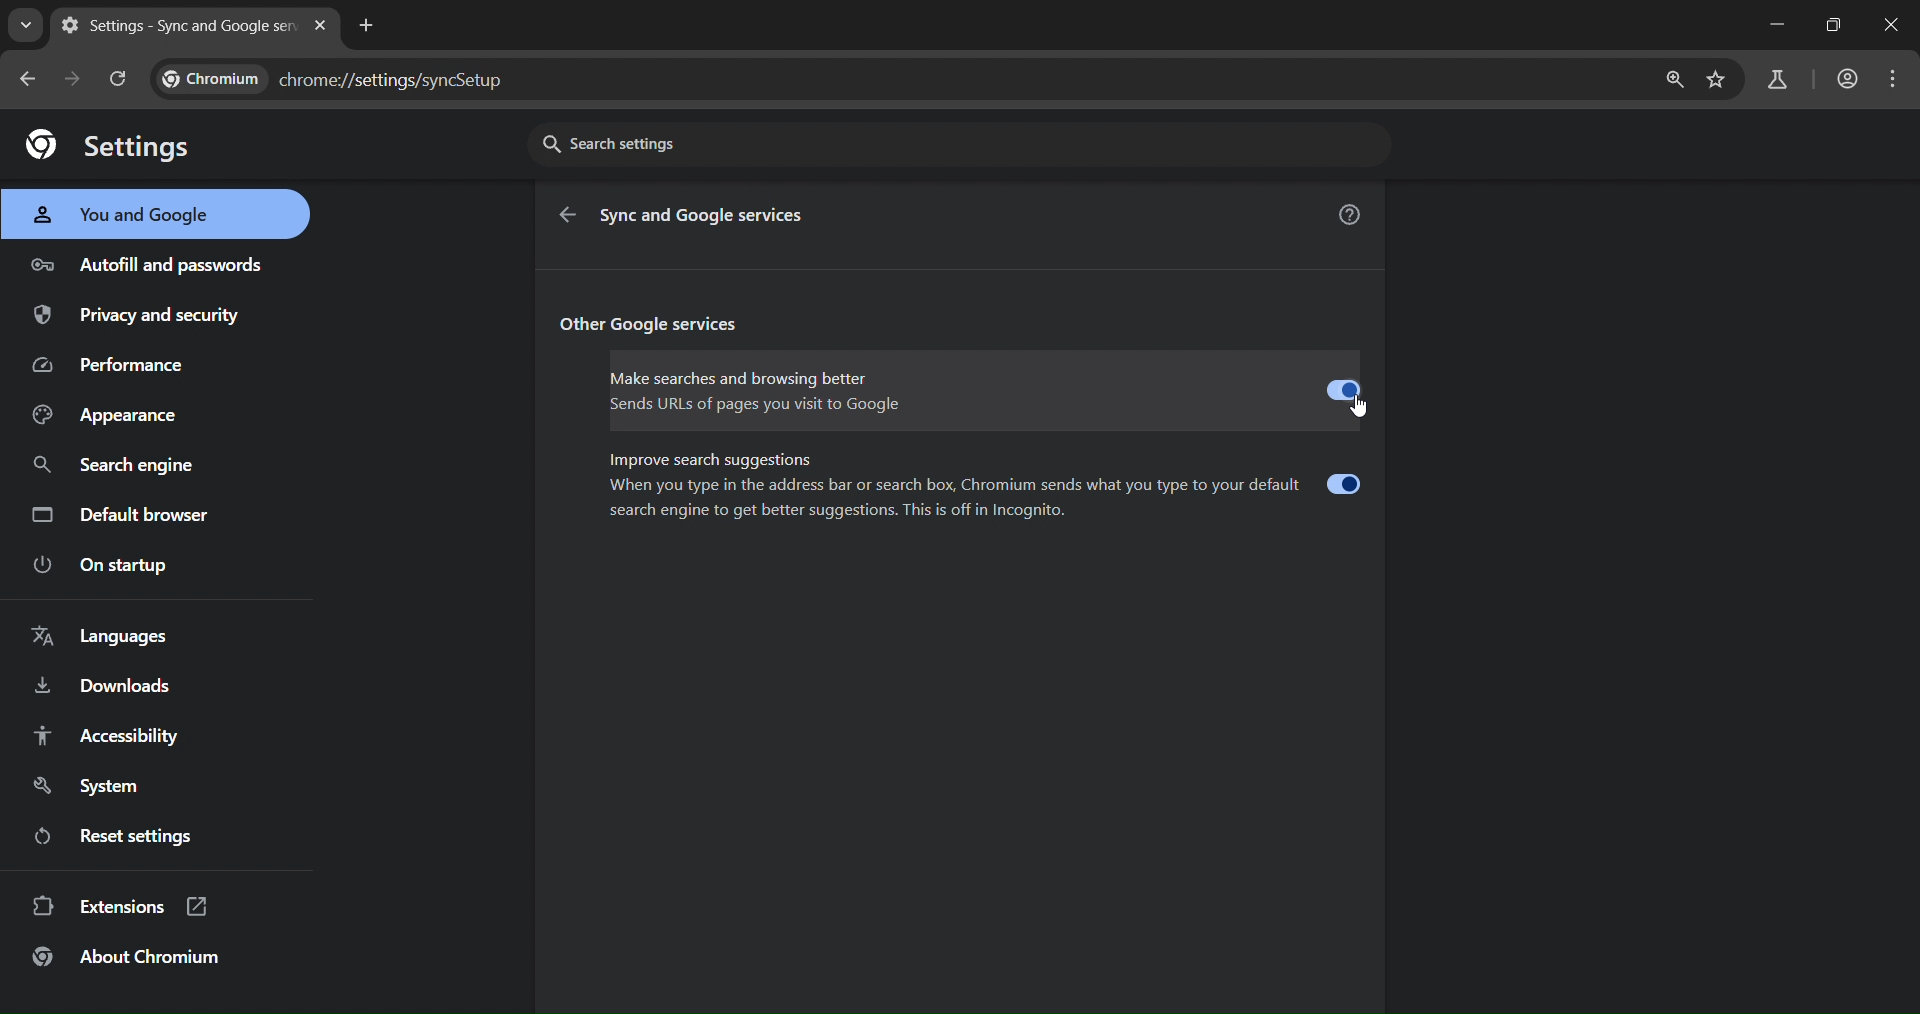 Image resolution: width=1920 pixels, height=1014 pixels. What do you see at coordinates (983, 390) in the screenshot?
I see `Make searches and browsing better
Sends URLs of pages you visit to Google` at bounding box center [983, 390].